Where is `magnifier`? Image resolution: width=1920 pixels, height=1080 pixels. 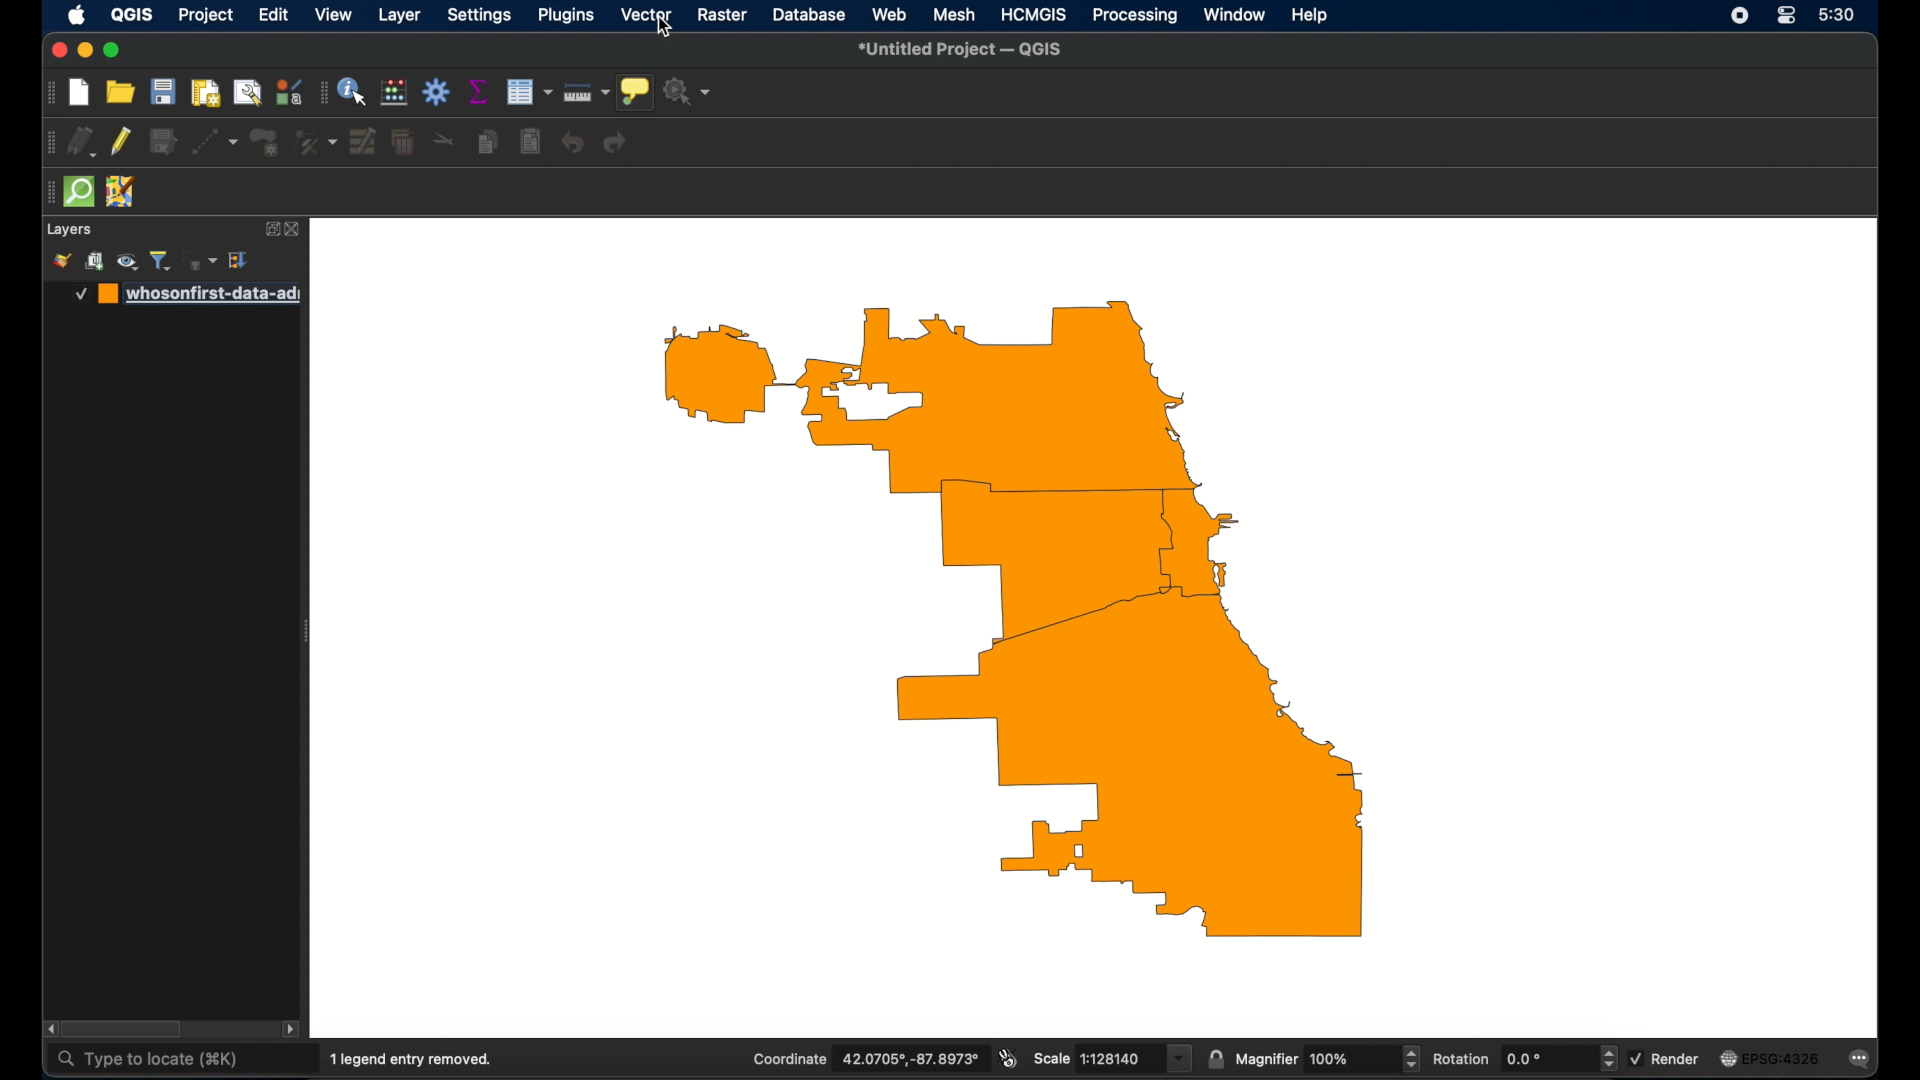 magnifier is located at coordinates (1327, 1059).